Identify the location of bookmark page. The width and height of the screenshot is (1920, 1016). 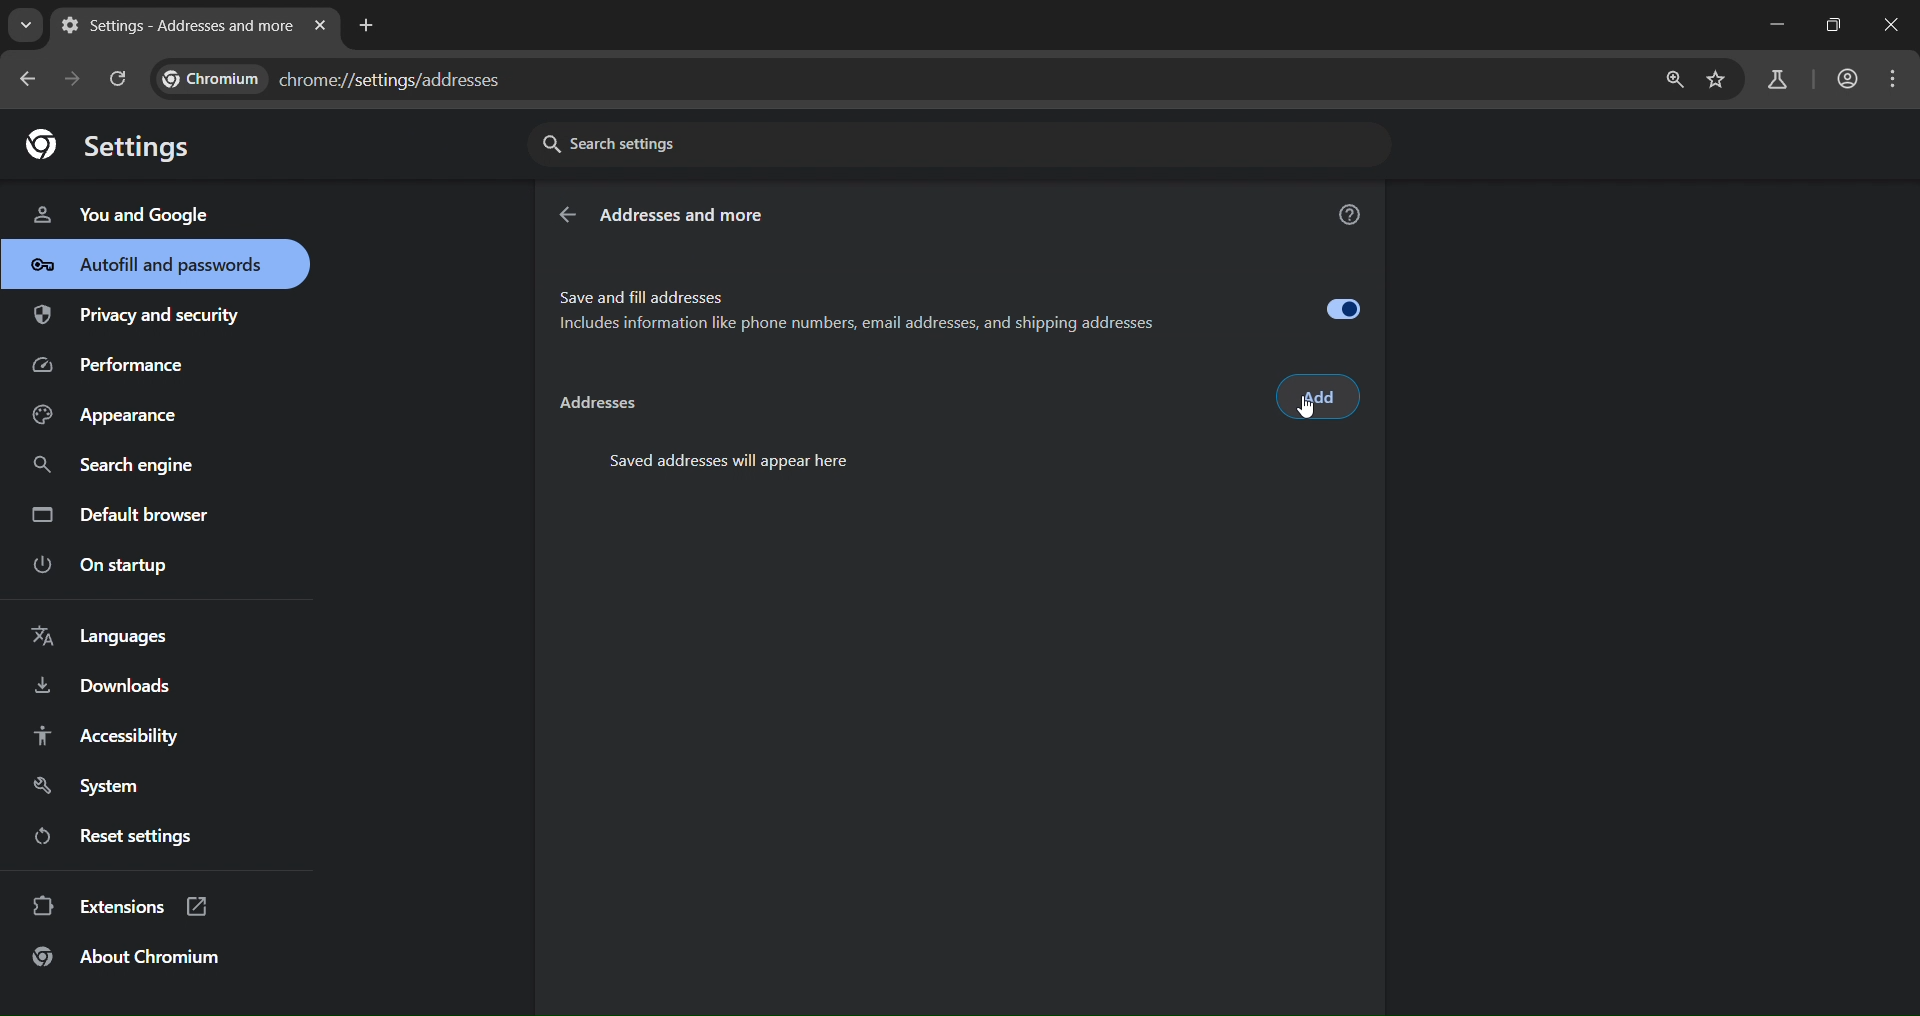
(1717, 81).